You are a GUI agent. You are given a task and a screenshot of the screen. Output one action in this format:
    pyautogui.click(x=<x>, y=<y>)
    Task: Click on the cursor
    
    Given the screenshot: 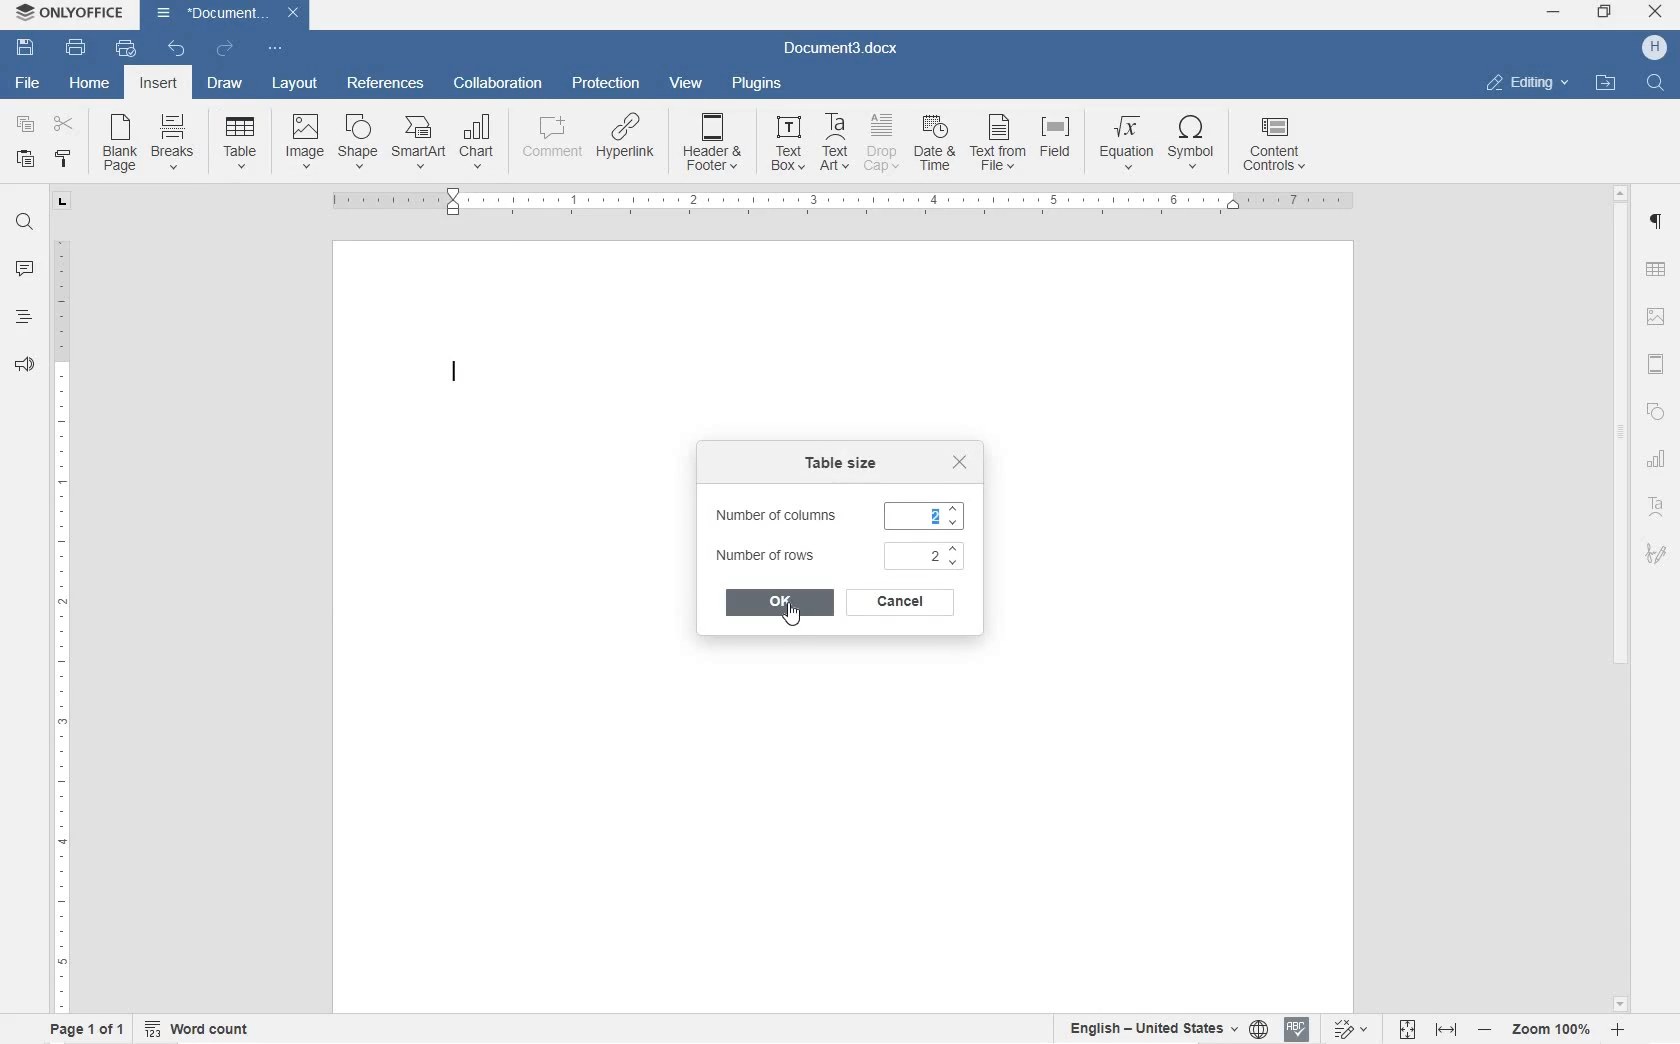 What is the action you would take?
    pyautogui.click(x=791, y=615)
    